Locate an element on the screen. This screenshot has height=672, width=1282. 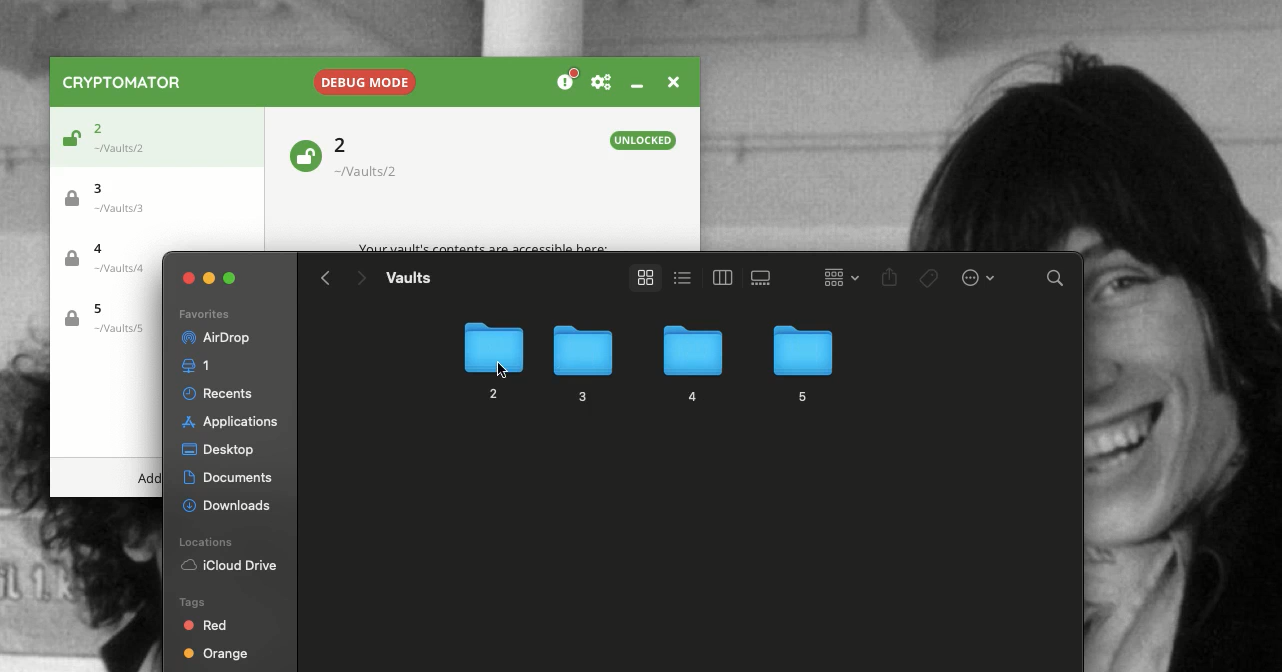
Vault 4 is located at coordinates (112, 261).